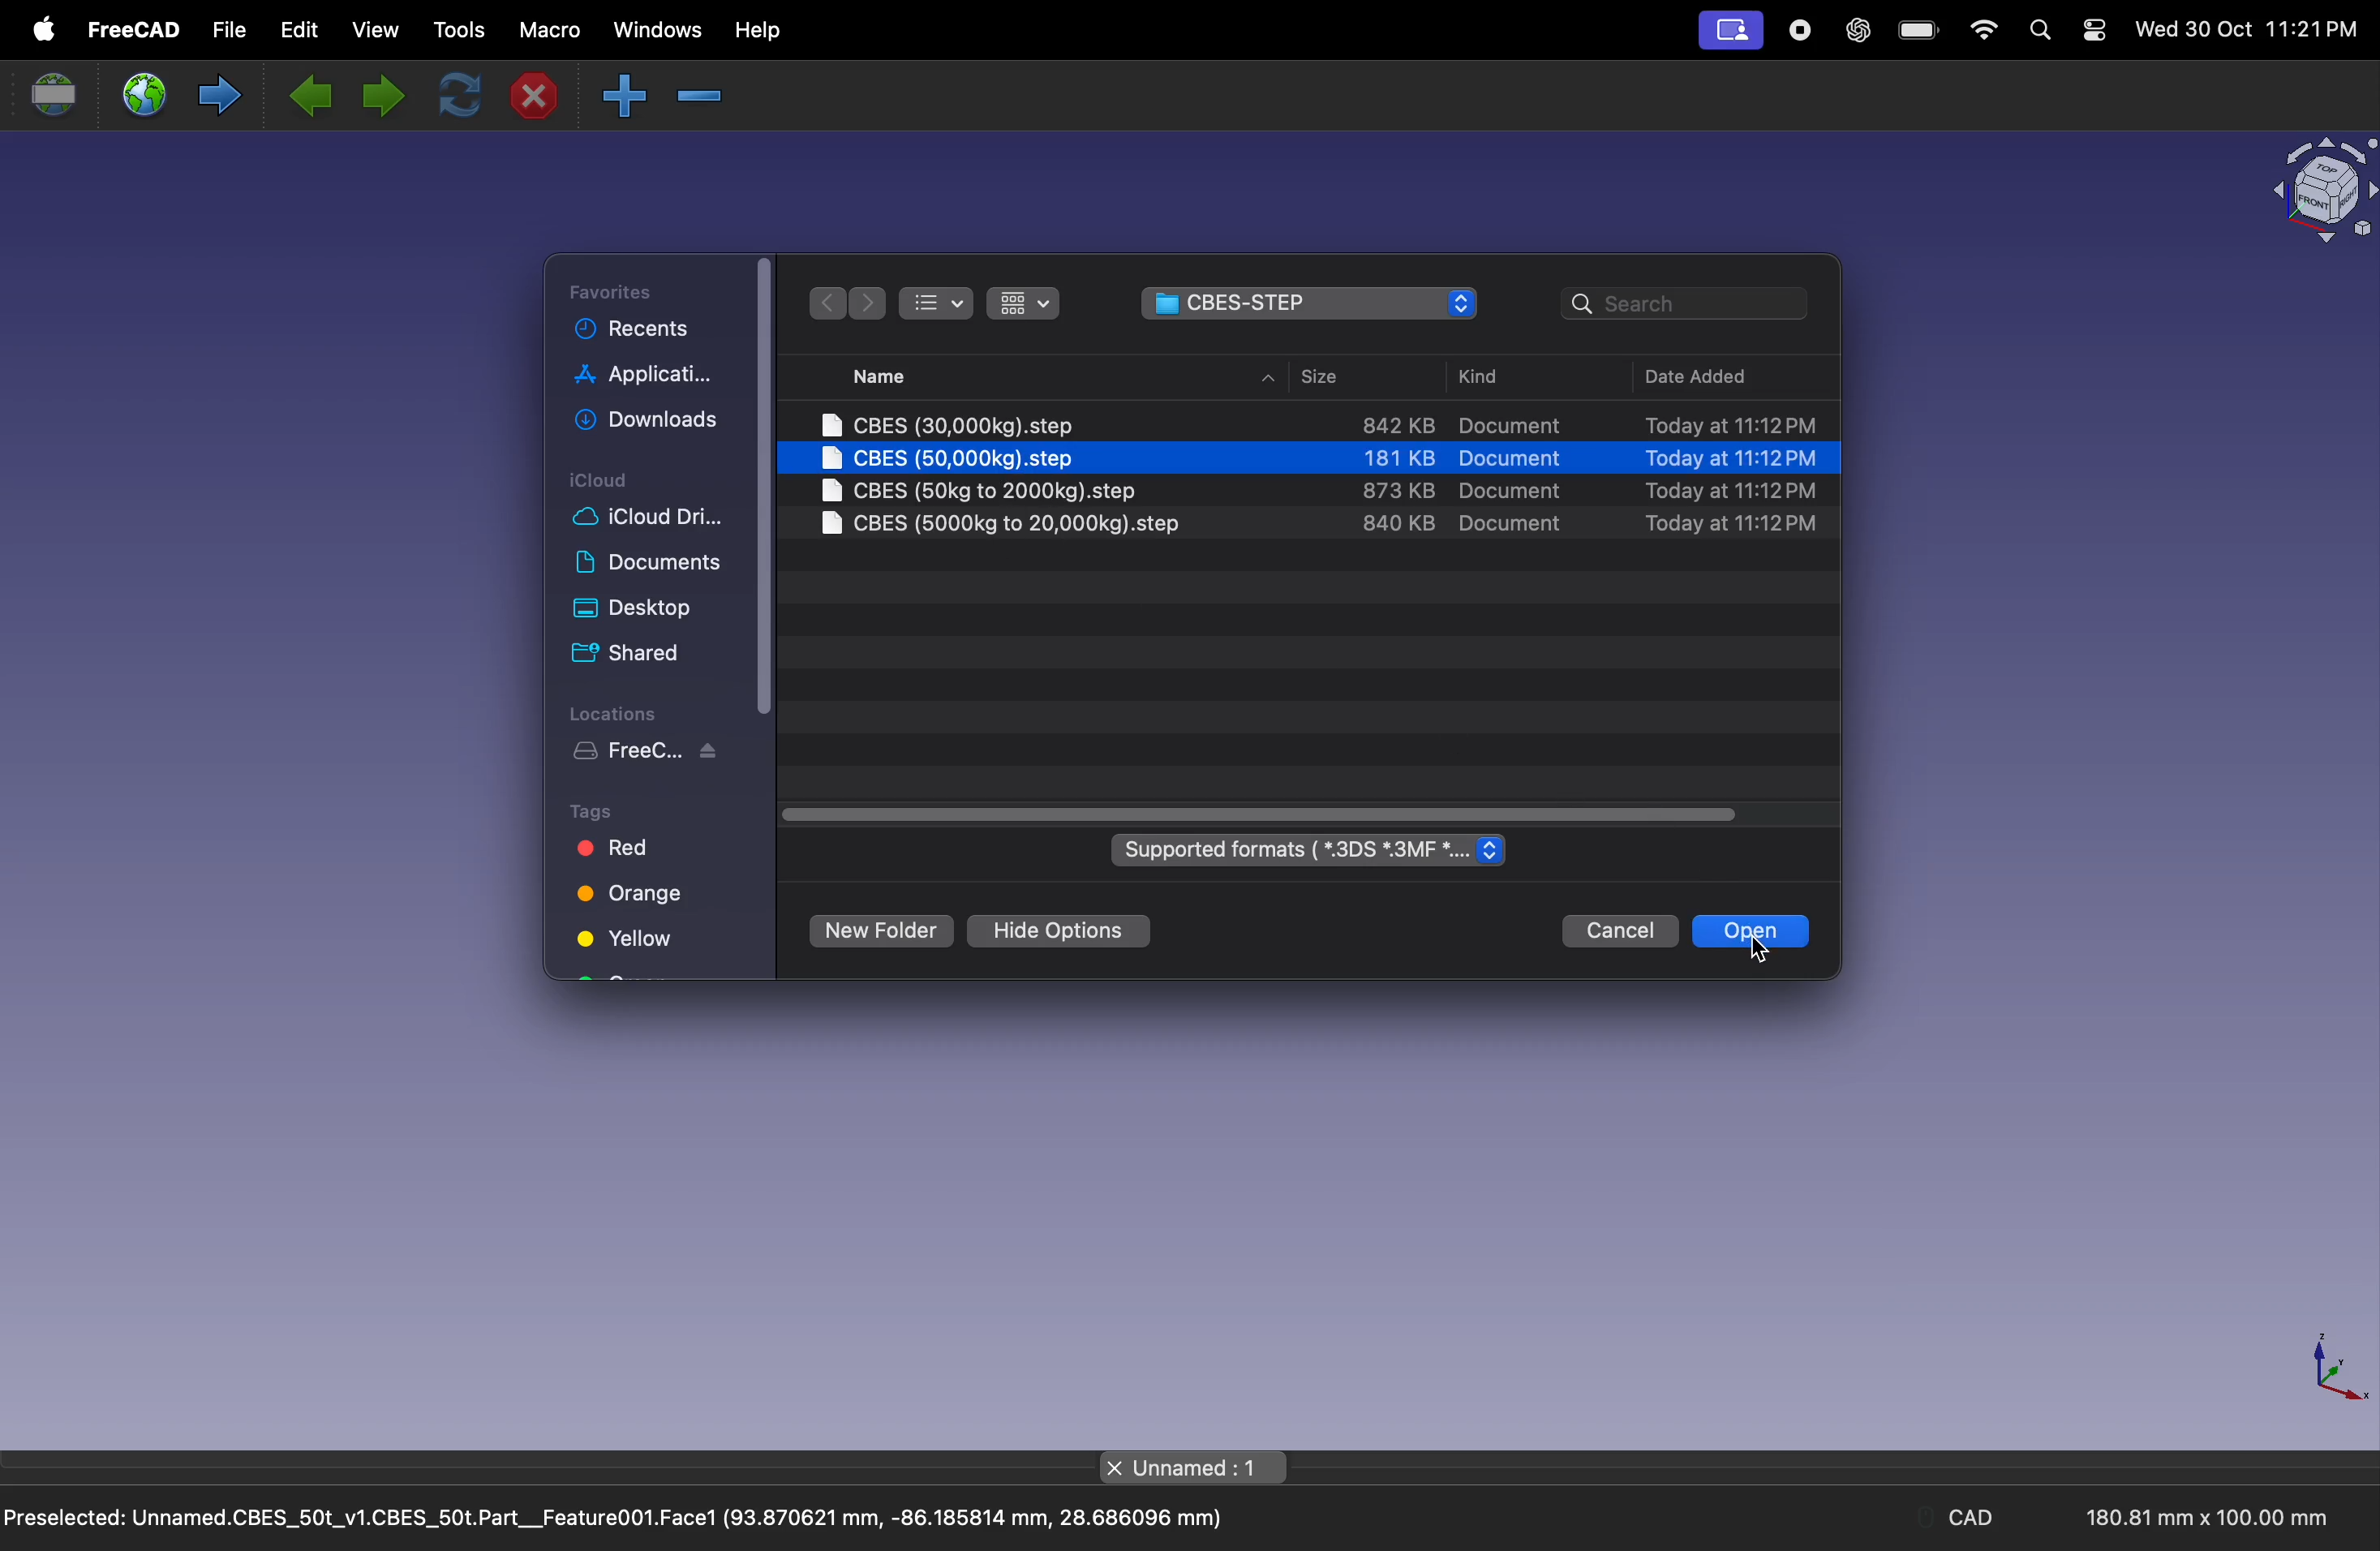 This screenshot has width=2380, height=1551. Describe the element at coordinates (869, 304) in the screenshot. I see `forward` at that location.